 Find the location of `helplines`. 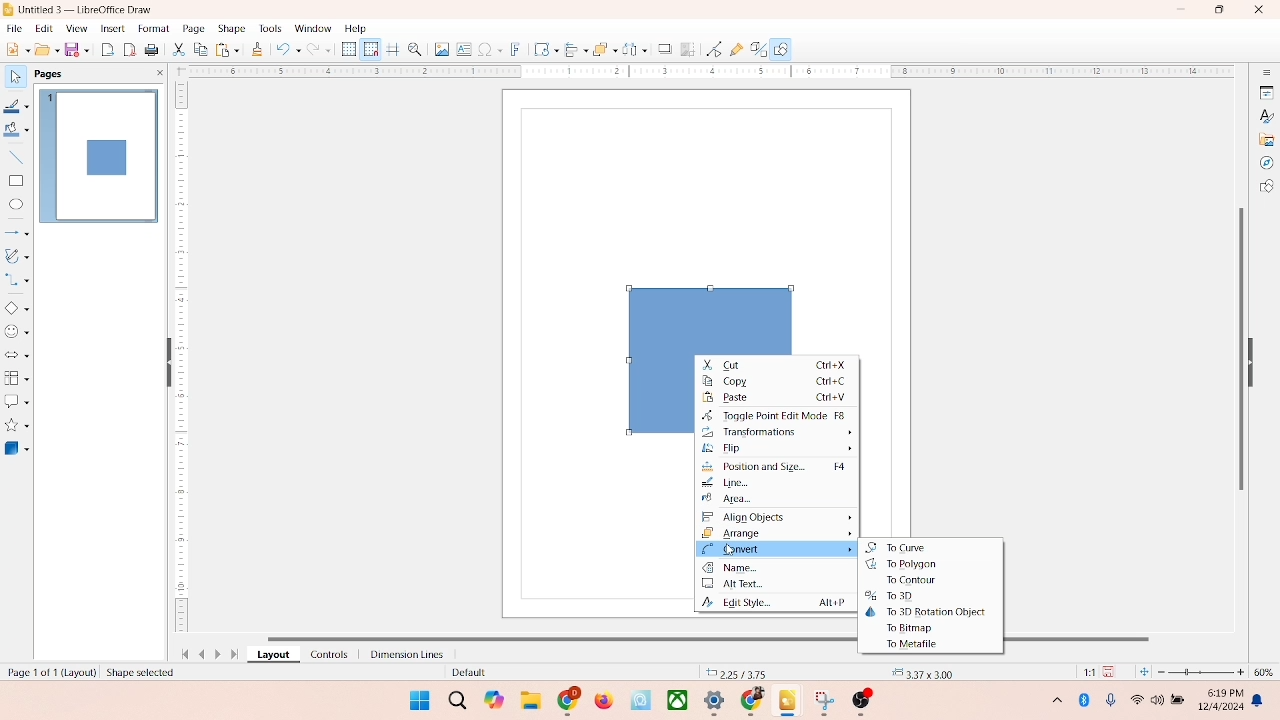

helplines is located at coordinates (392, 50).